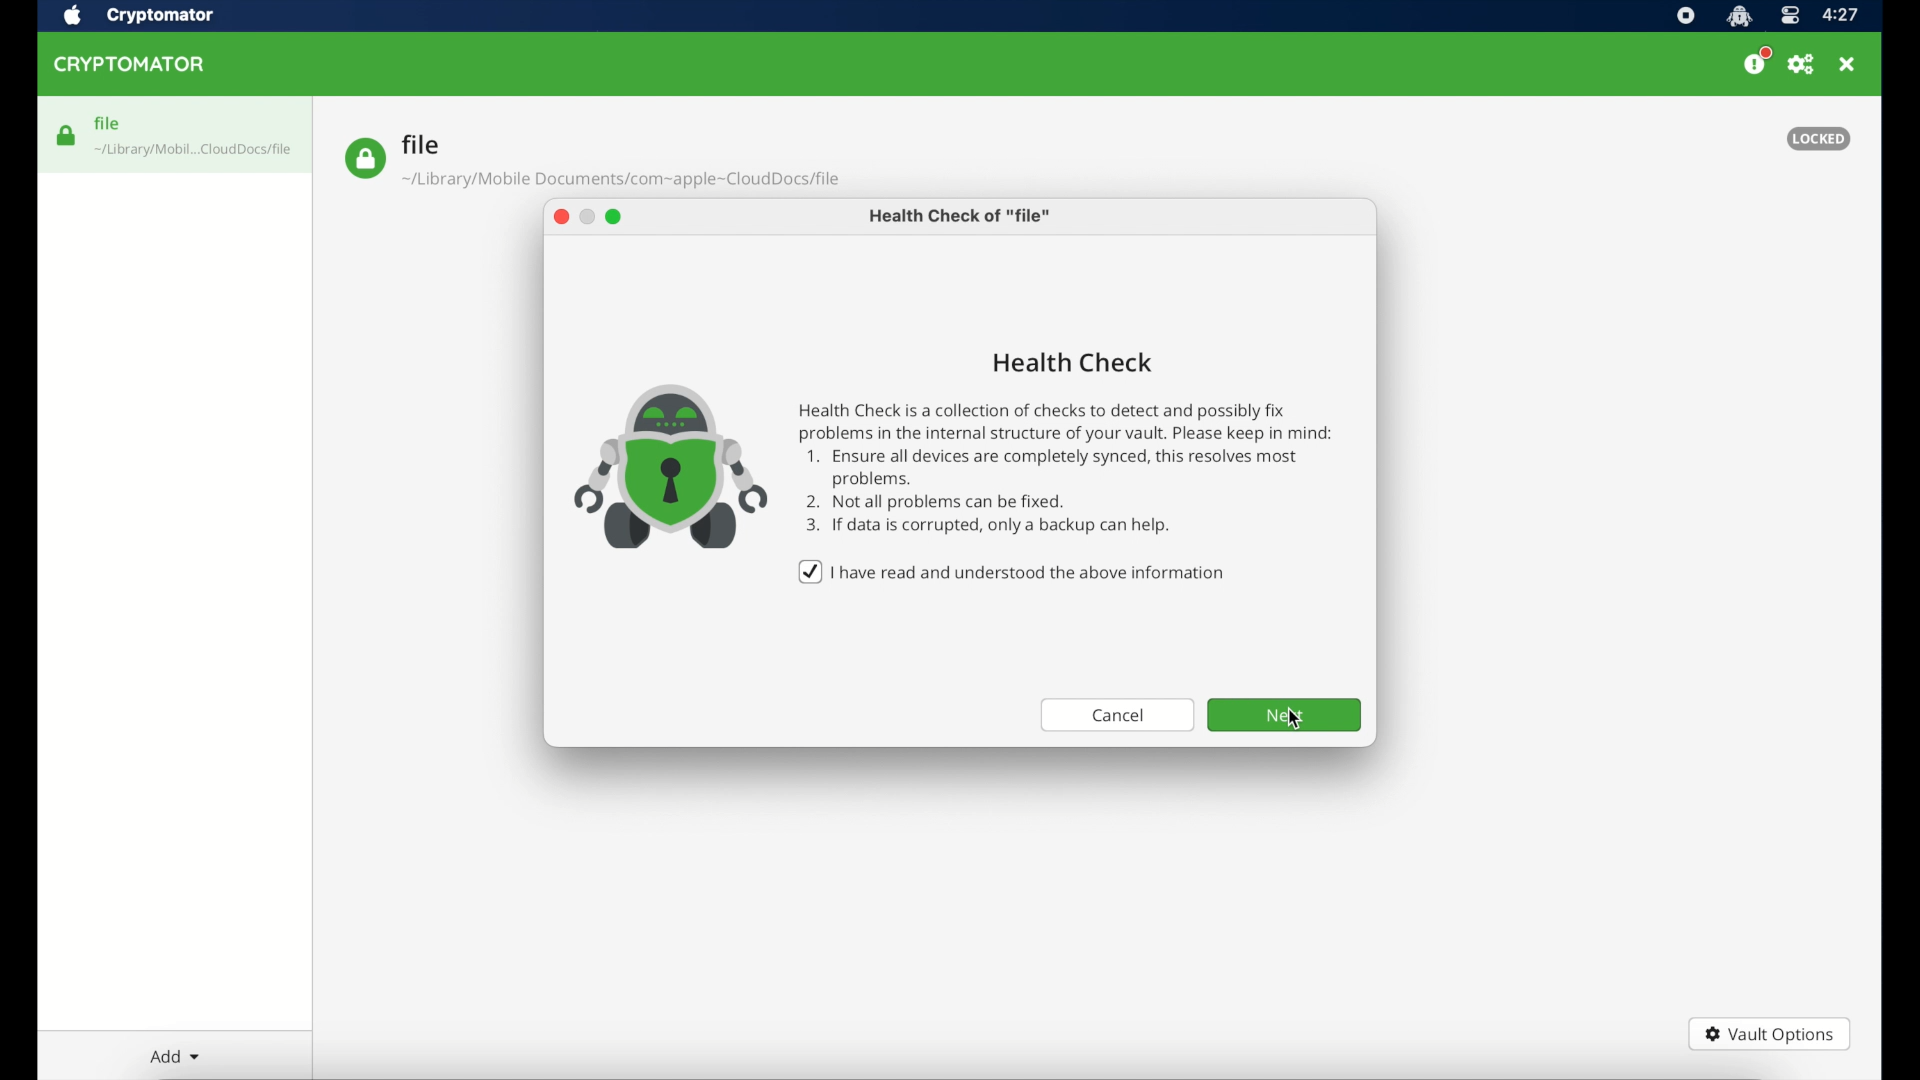 This screenshot has height=1080, width=1920. I want to click on preferences, so click(1802, 65).